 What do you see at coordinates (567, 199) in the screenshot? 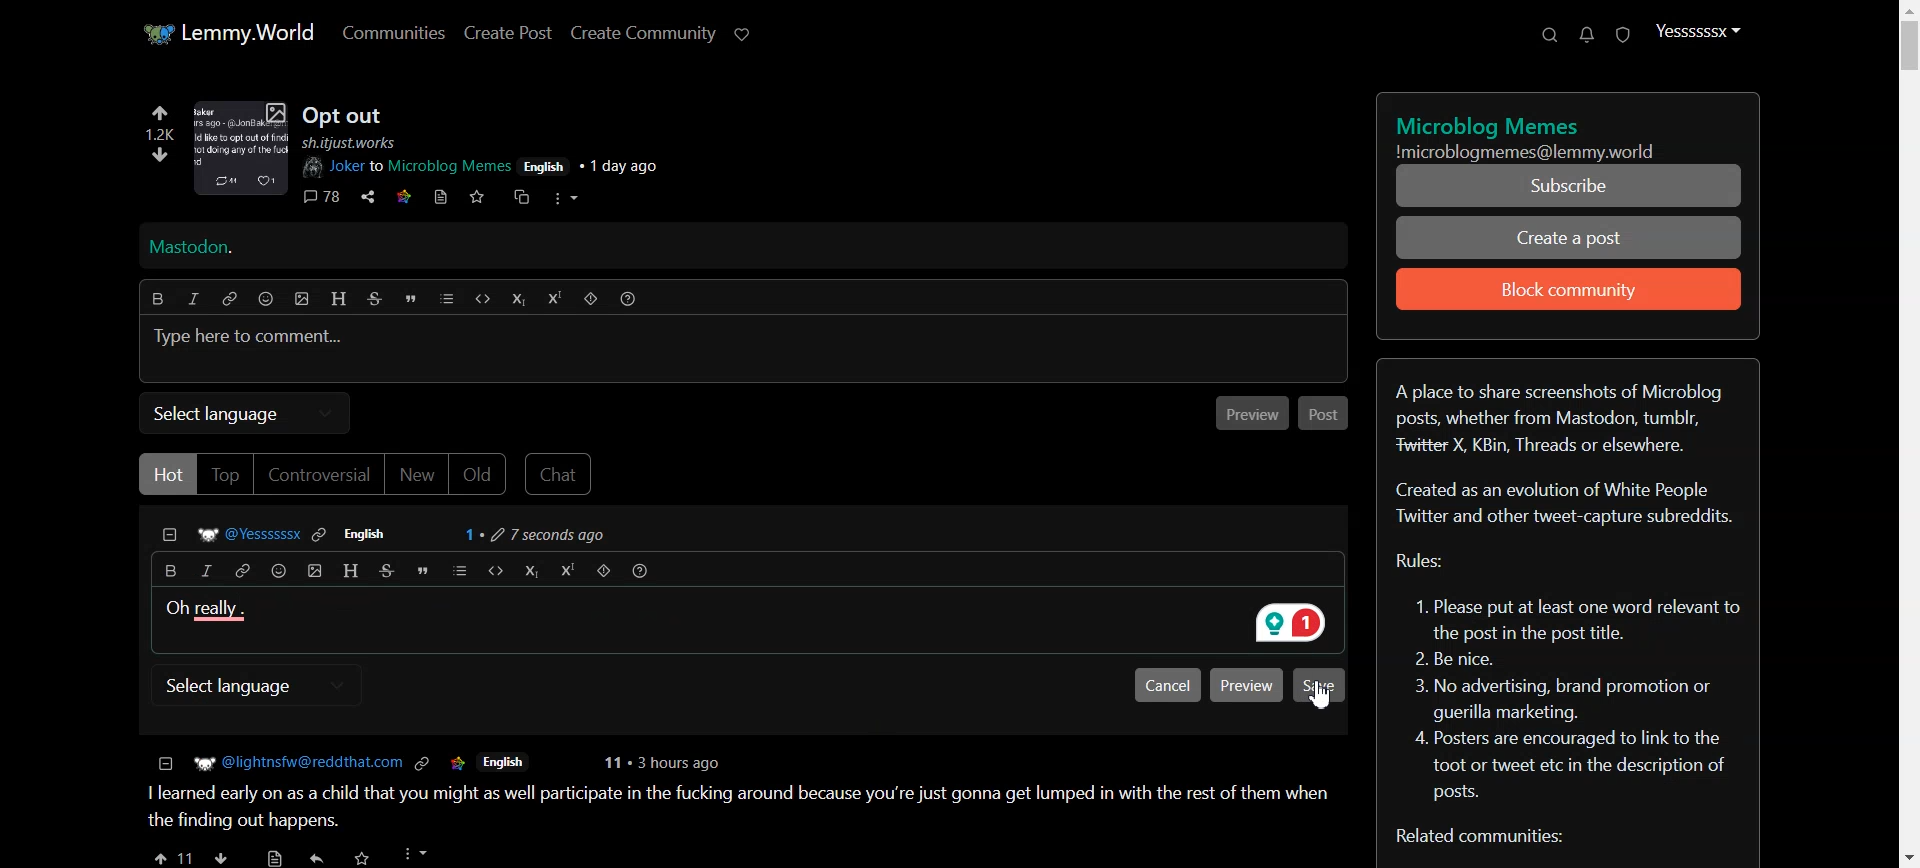
I see `more` at bounding box center [567, 199].